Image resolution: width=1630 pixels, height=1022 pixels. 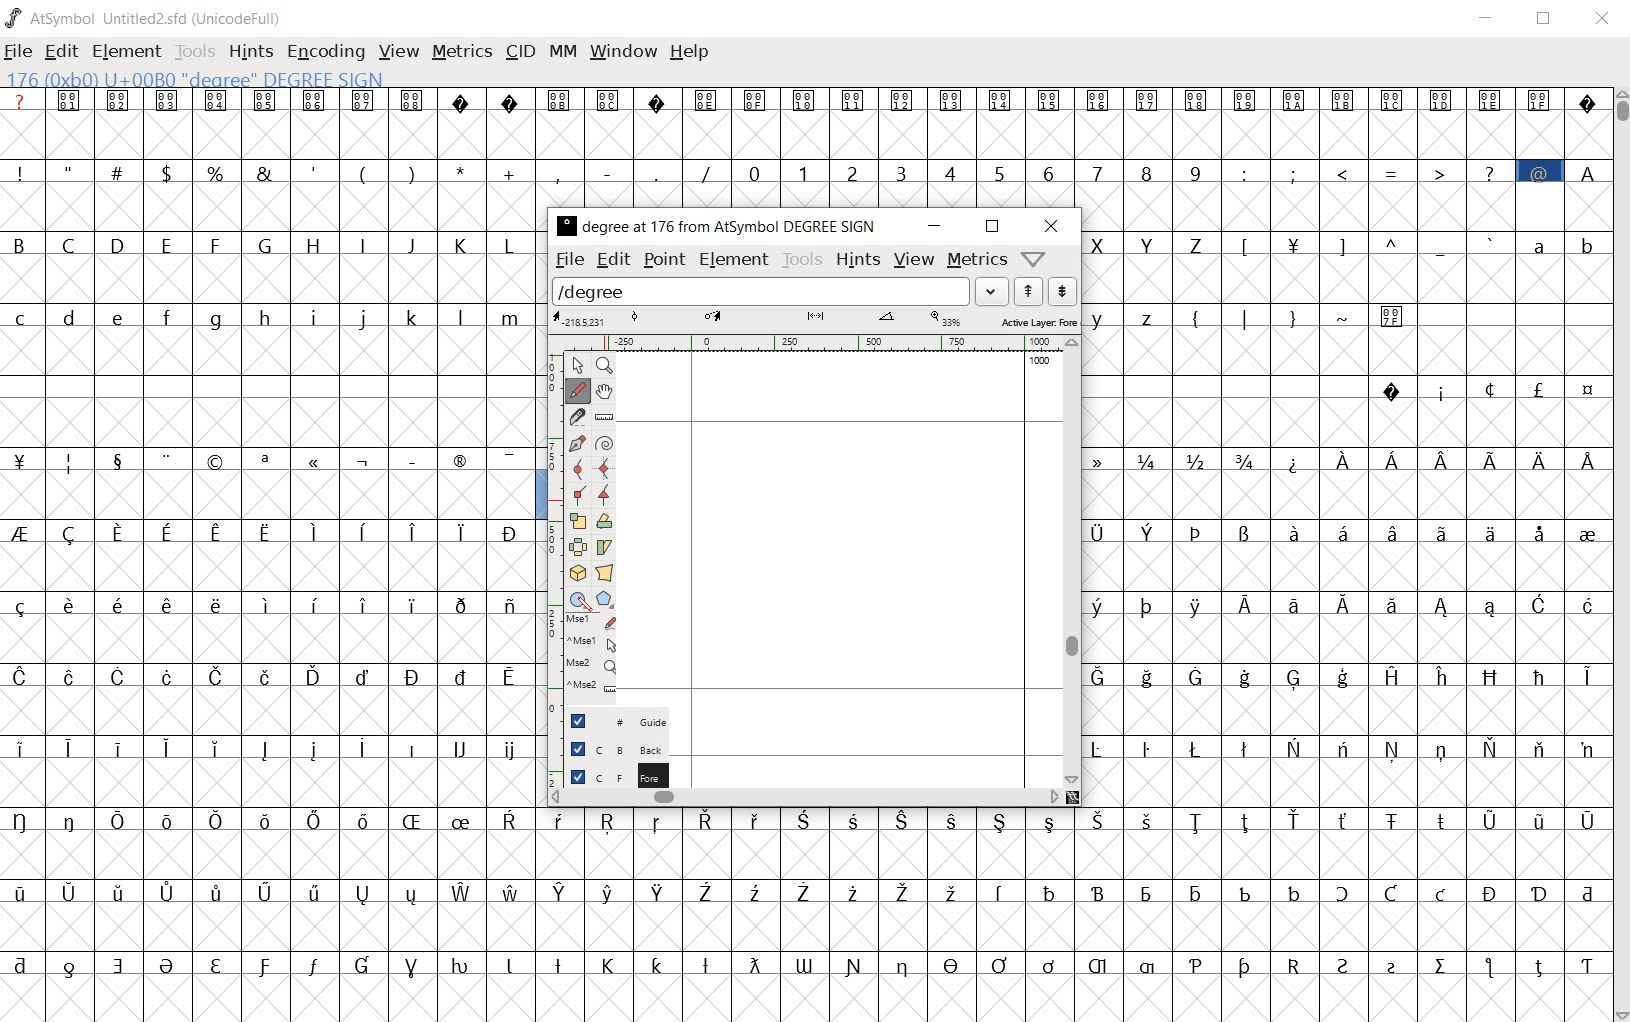 I want to click on add a curve point always either horizontal or vertical, so click(x=606, y=468).